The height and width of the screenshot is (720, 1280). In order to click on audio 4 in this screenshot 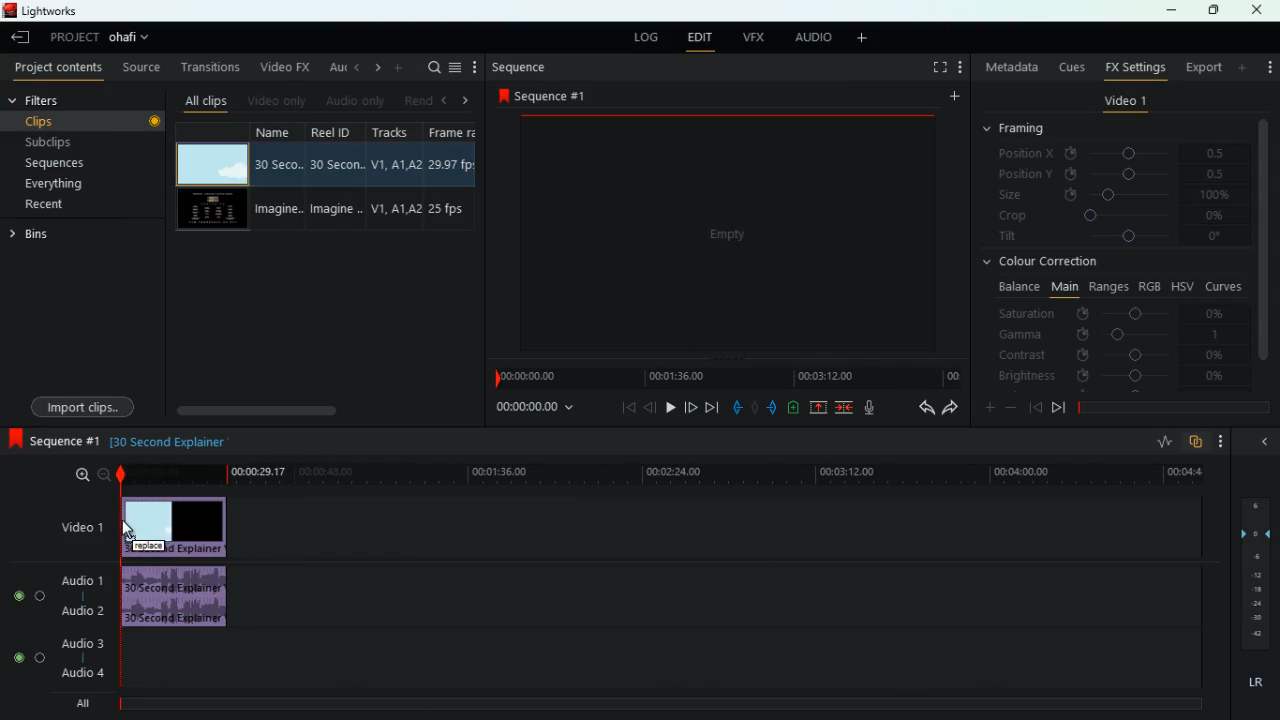, I will do `click(82, 674)`.